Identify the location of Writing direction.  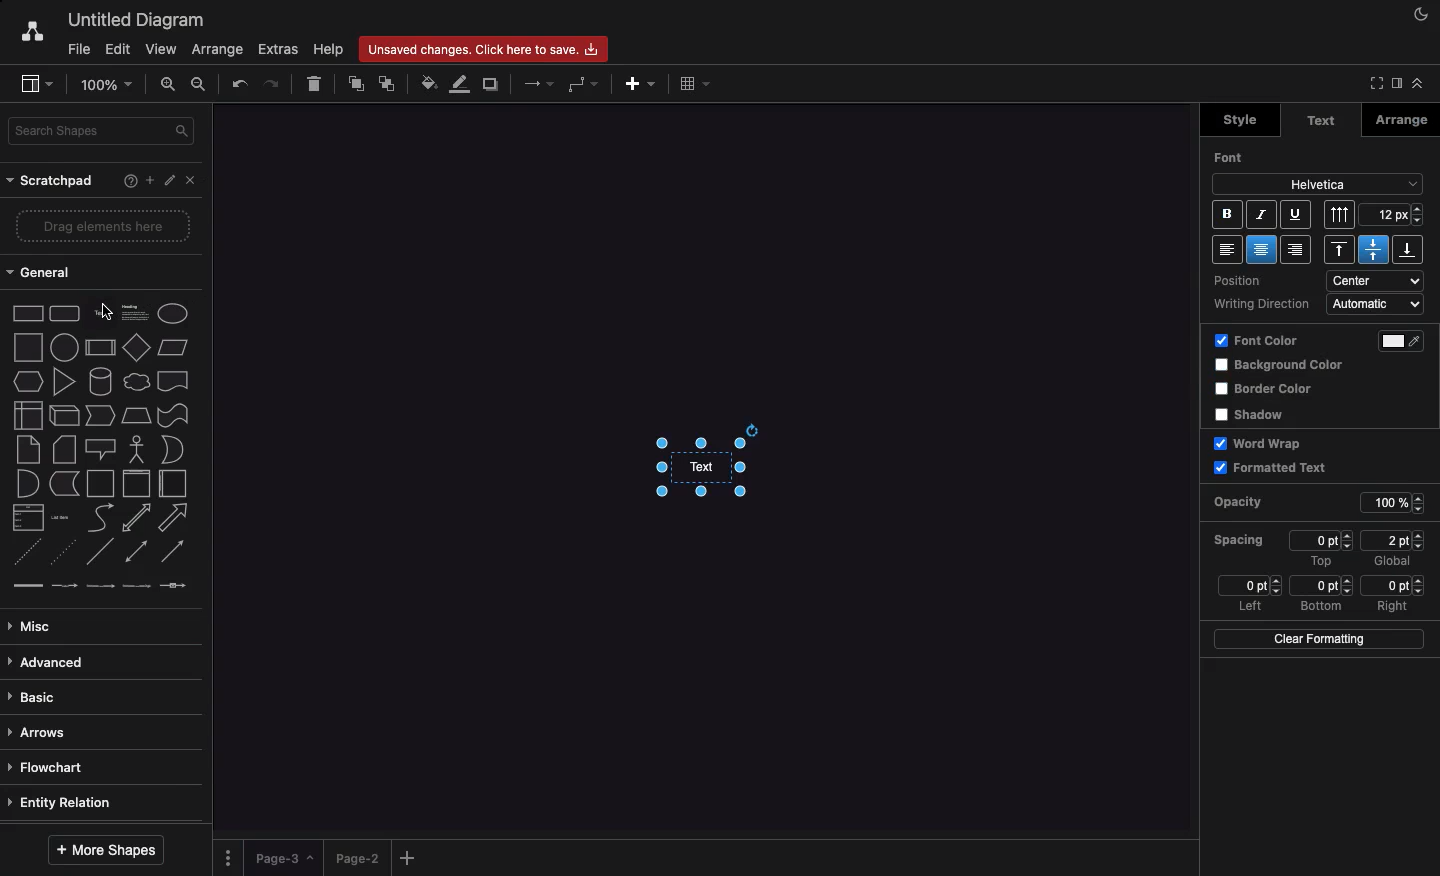
(1263, 305).